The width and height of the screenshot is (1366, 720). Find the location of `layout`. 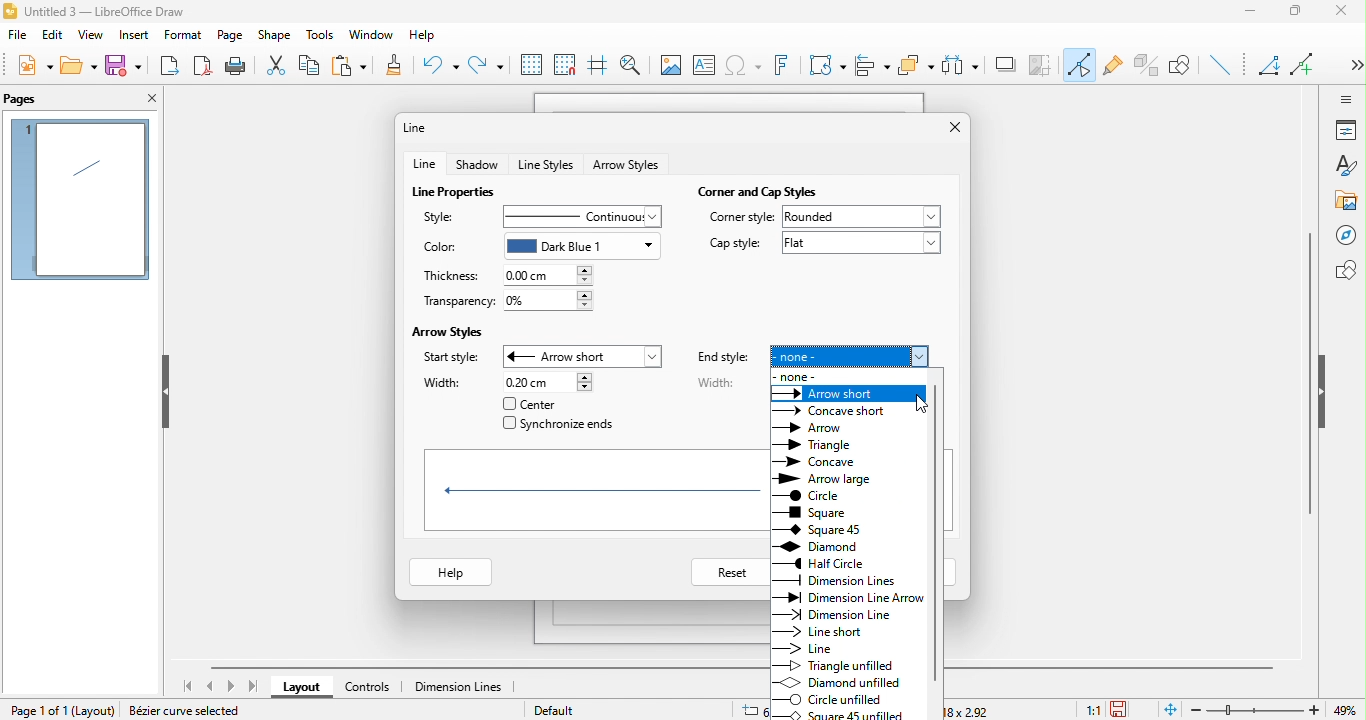

layout is located at coordinates (301, 689).